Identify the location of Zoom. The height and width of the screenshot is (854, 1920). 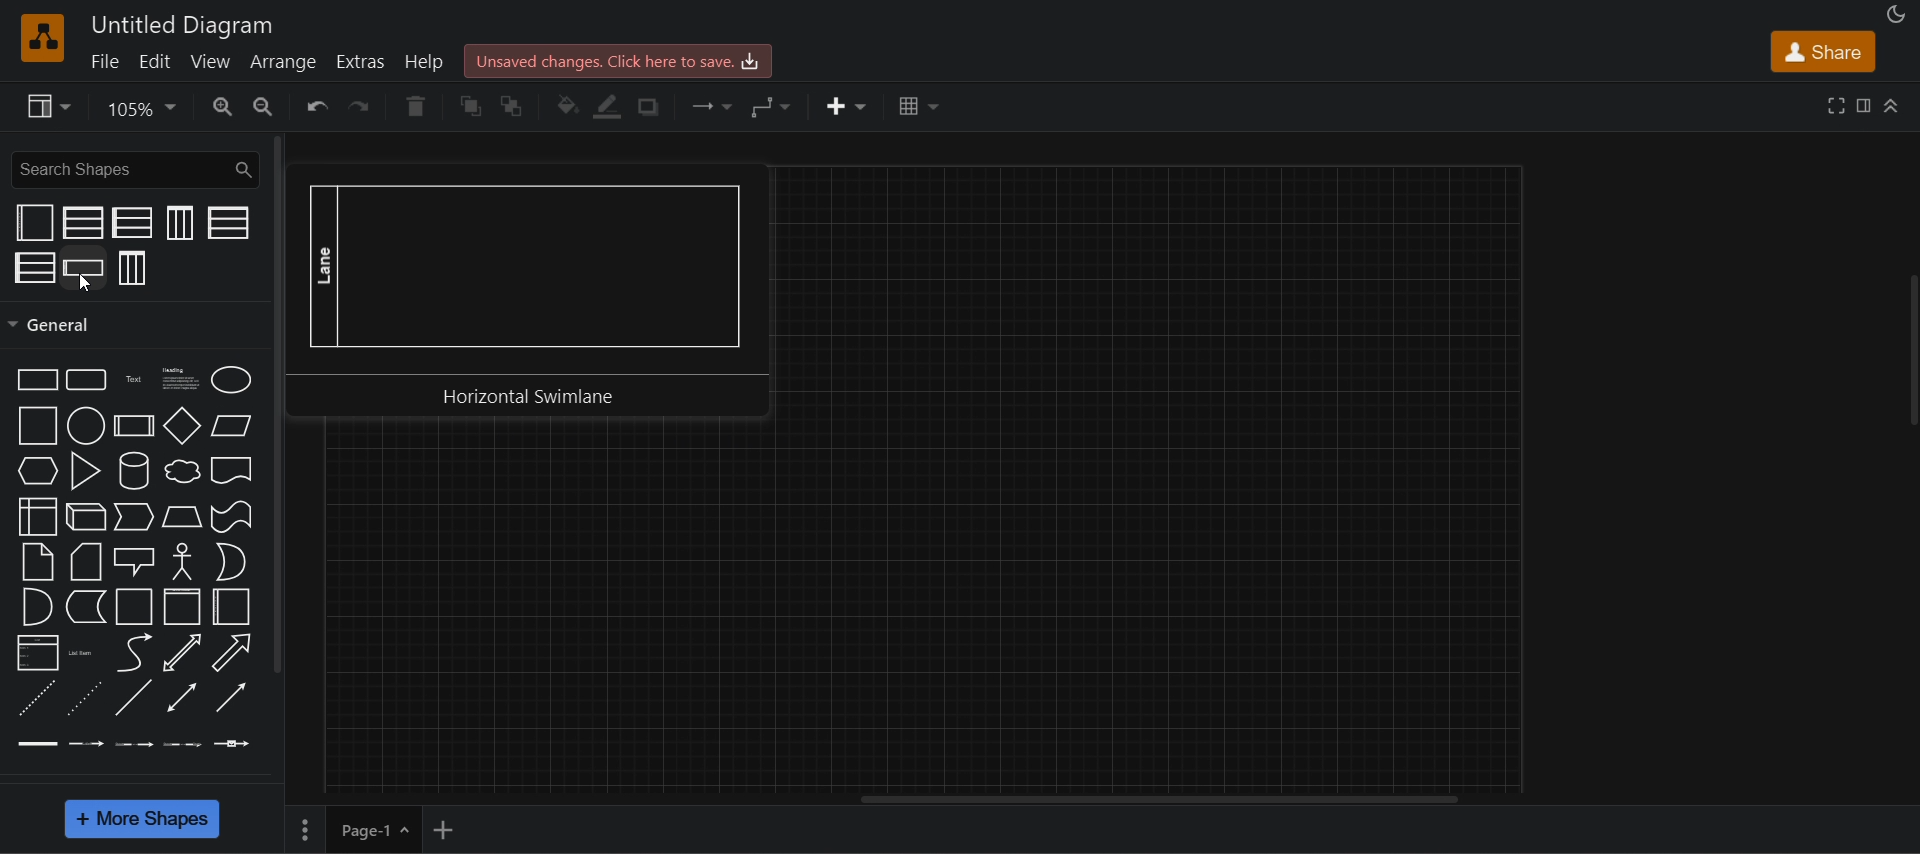
(144, 106).